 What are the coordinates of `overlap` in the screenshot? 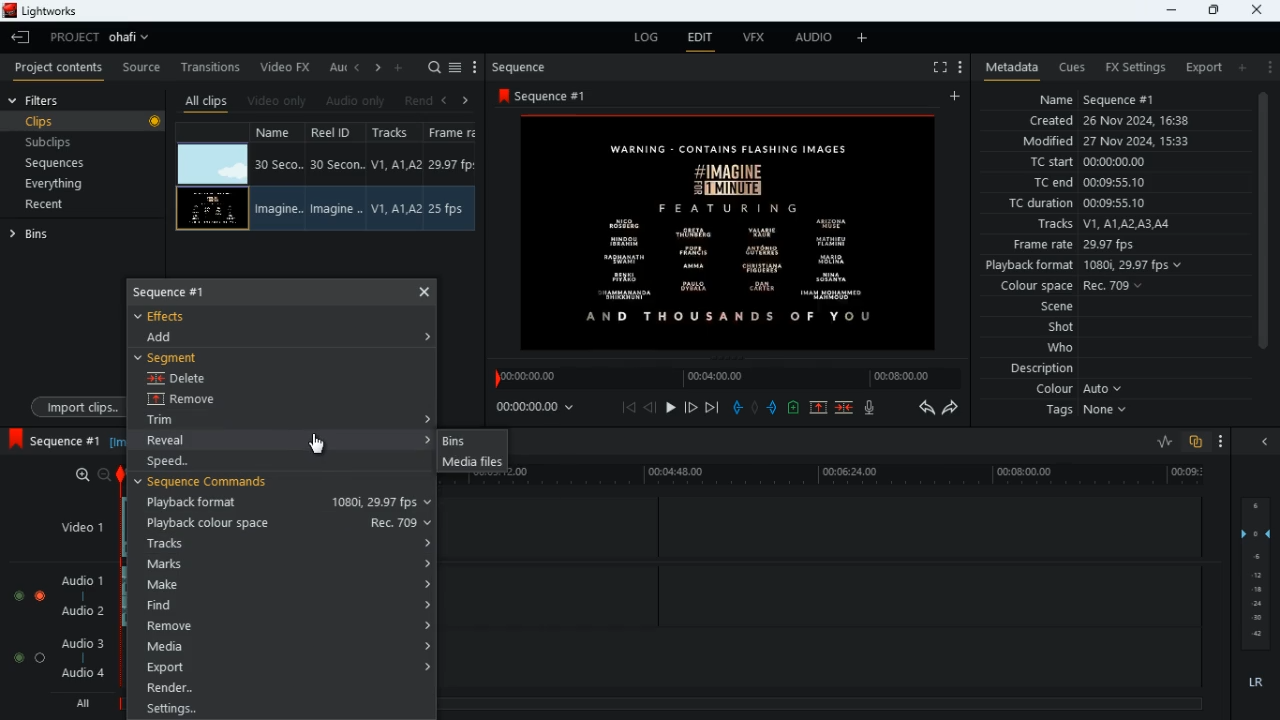 It's located at (1193, 442).